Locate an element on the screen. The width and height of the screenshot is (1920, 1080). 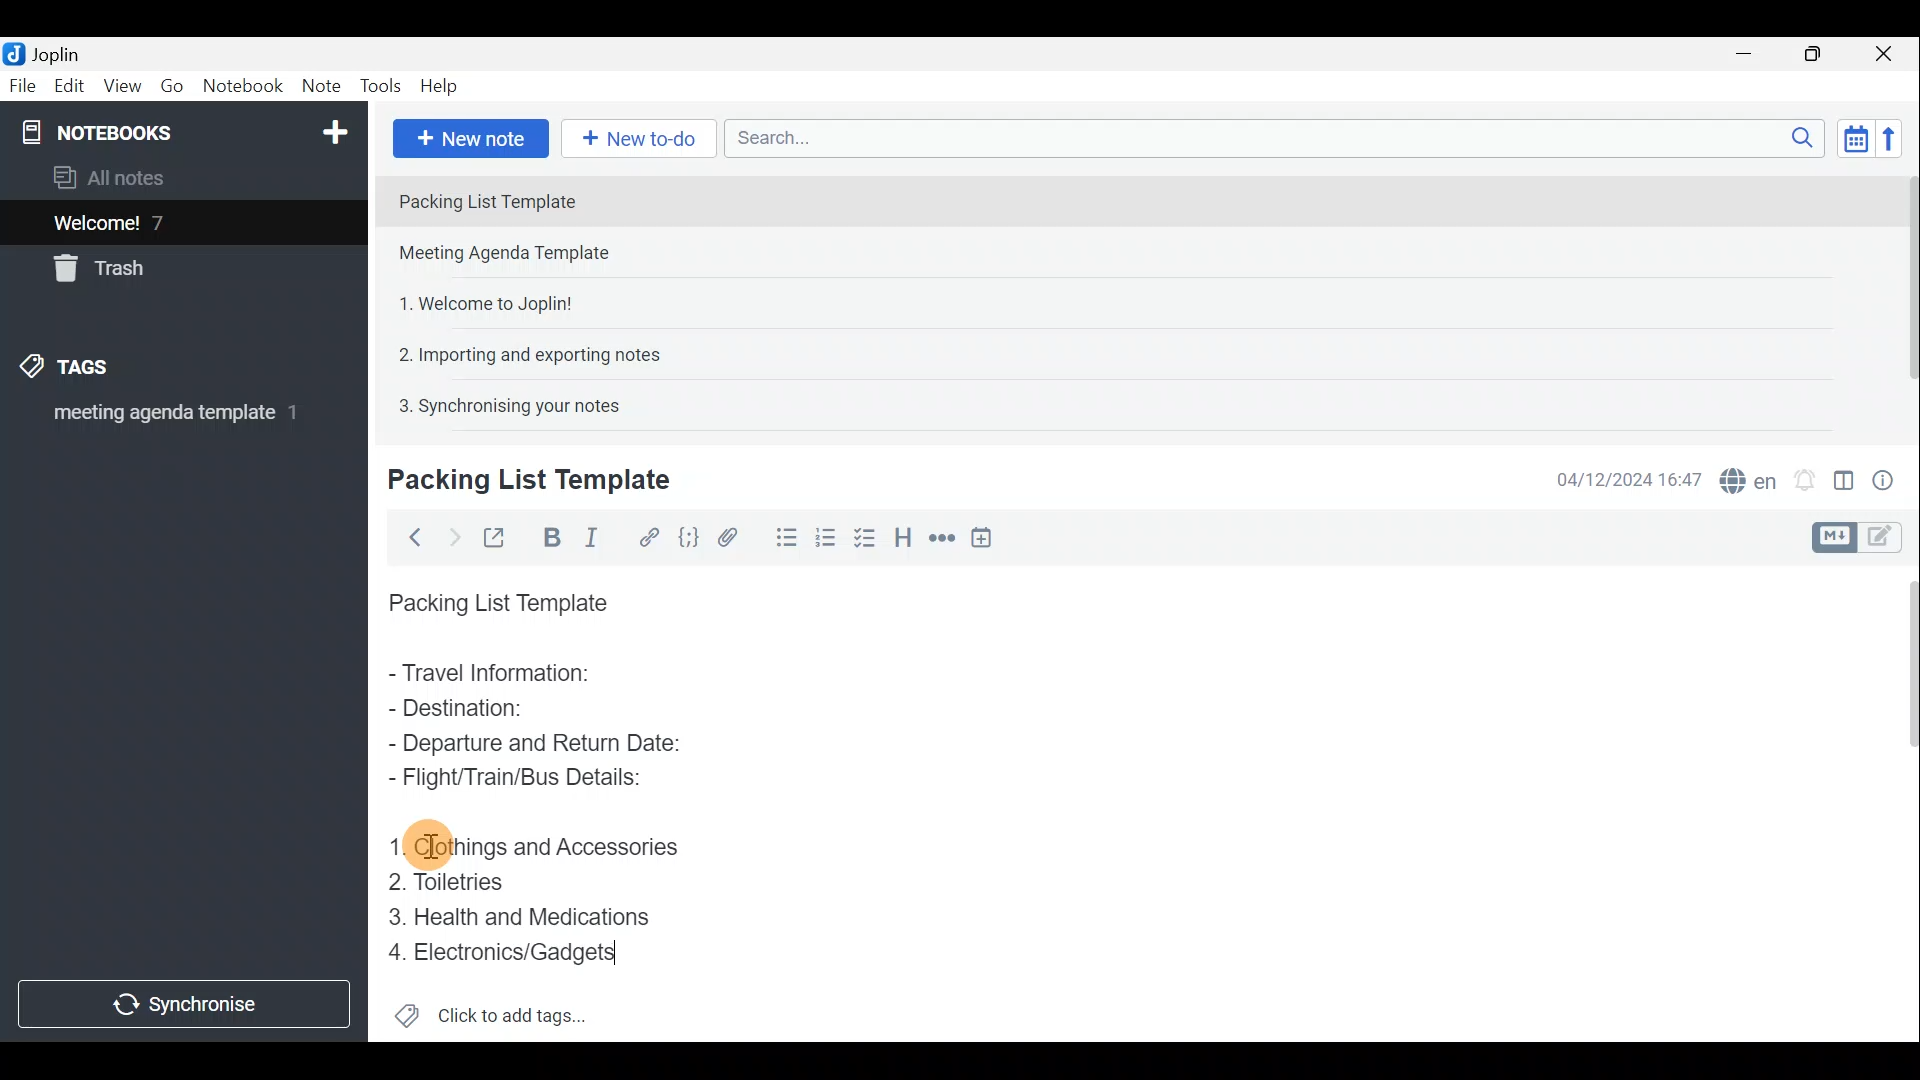
Synchronise is located at coordinates (187, 1007).